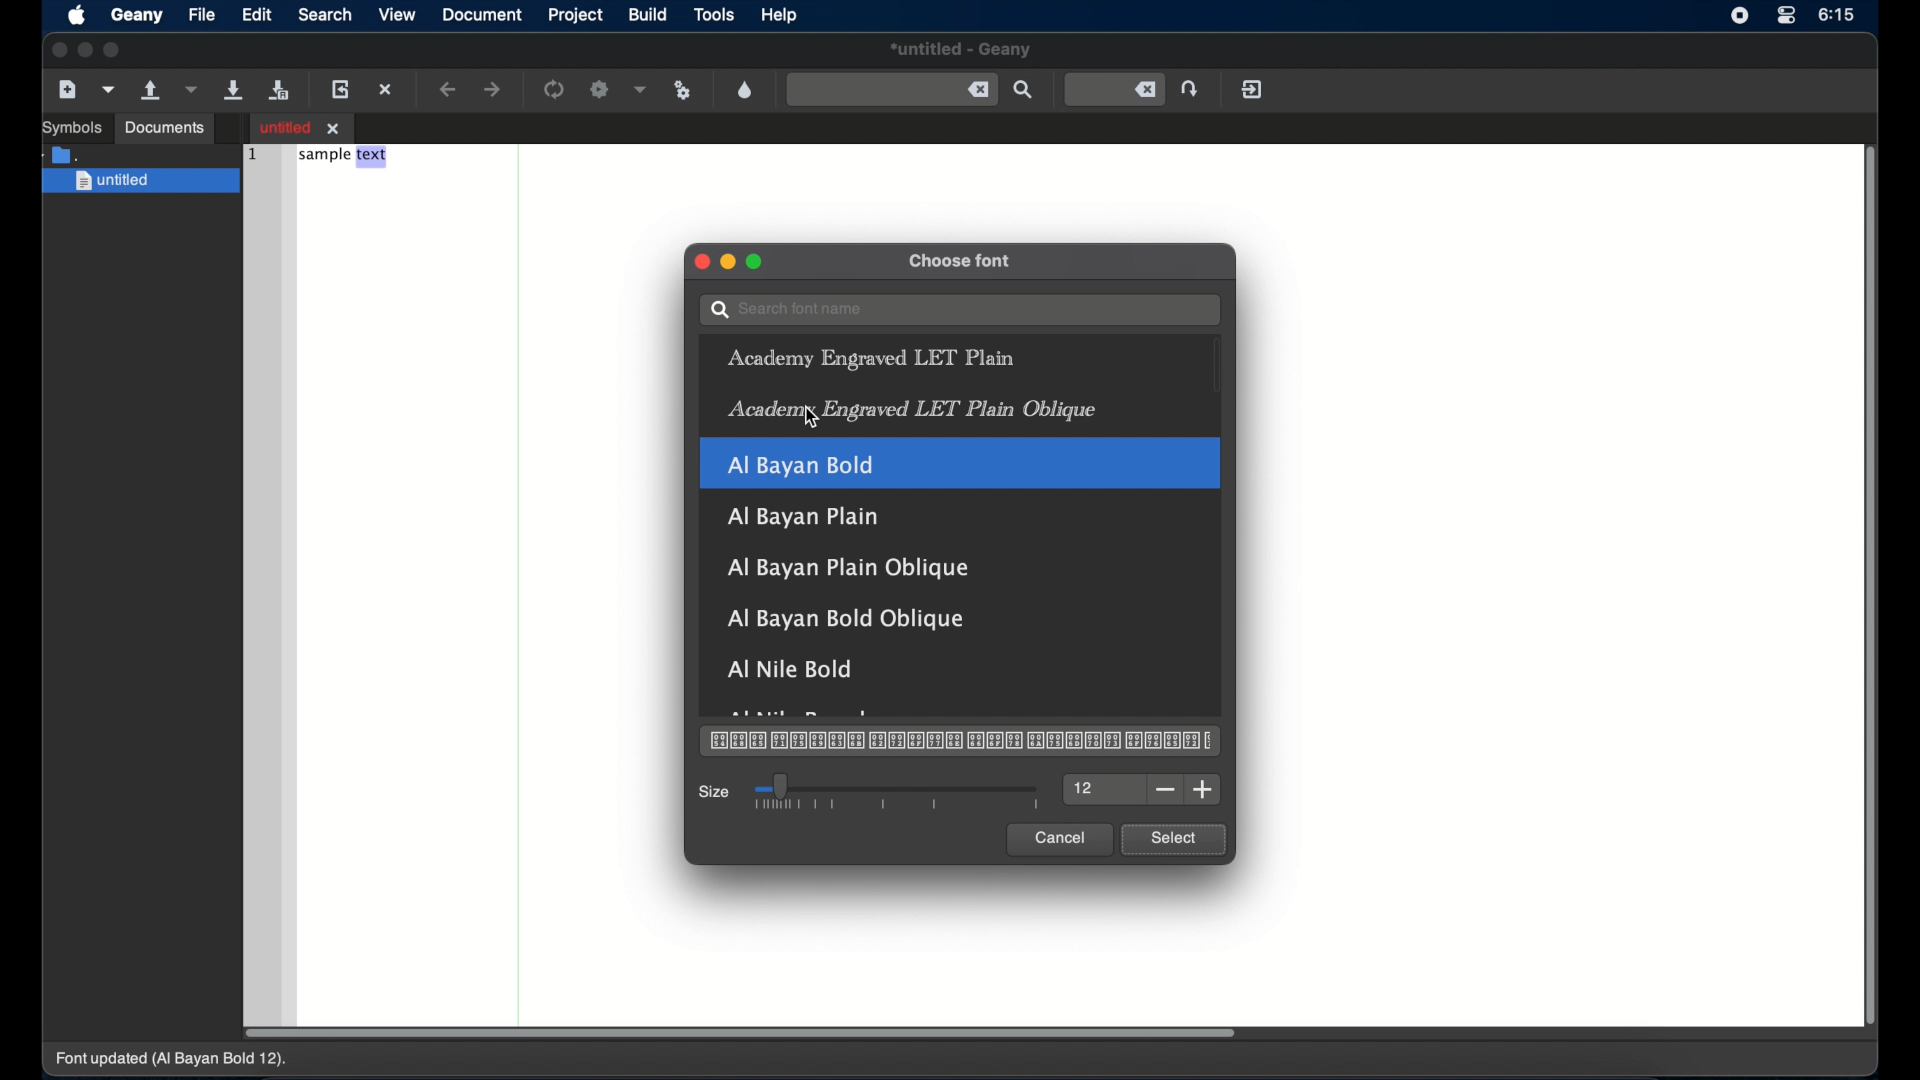  I want to click on al bayan plain oblique, so click(851, 568).